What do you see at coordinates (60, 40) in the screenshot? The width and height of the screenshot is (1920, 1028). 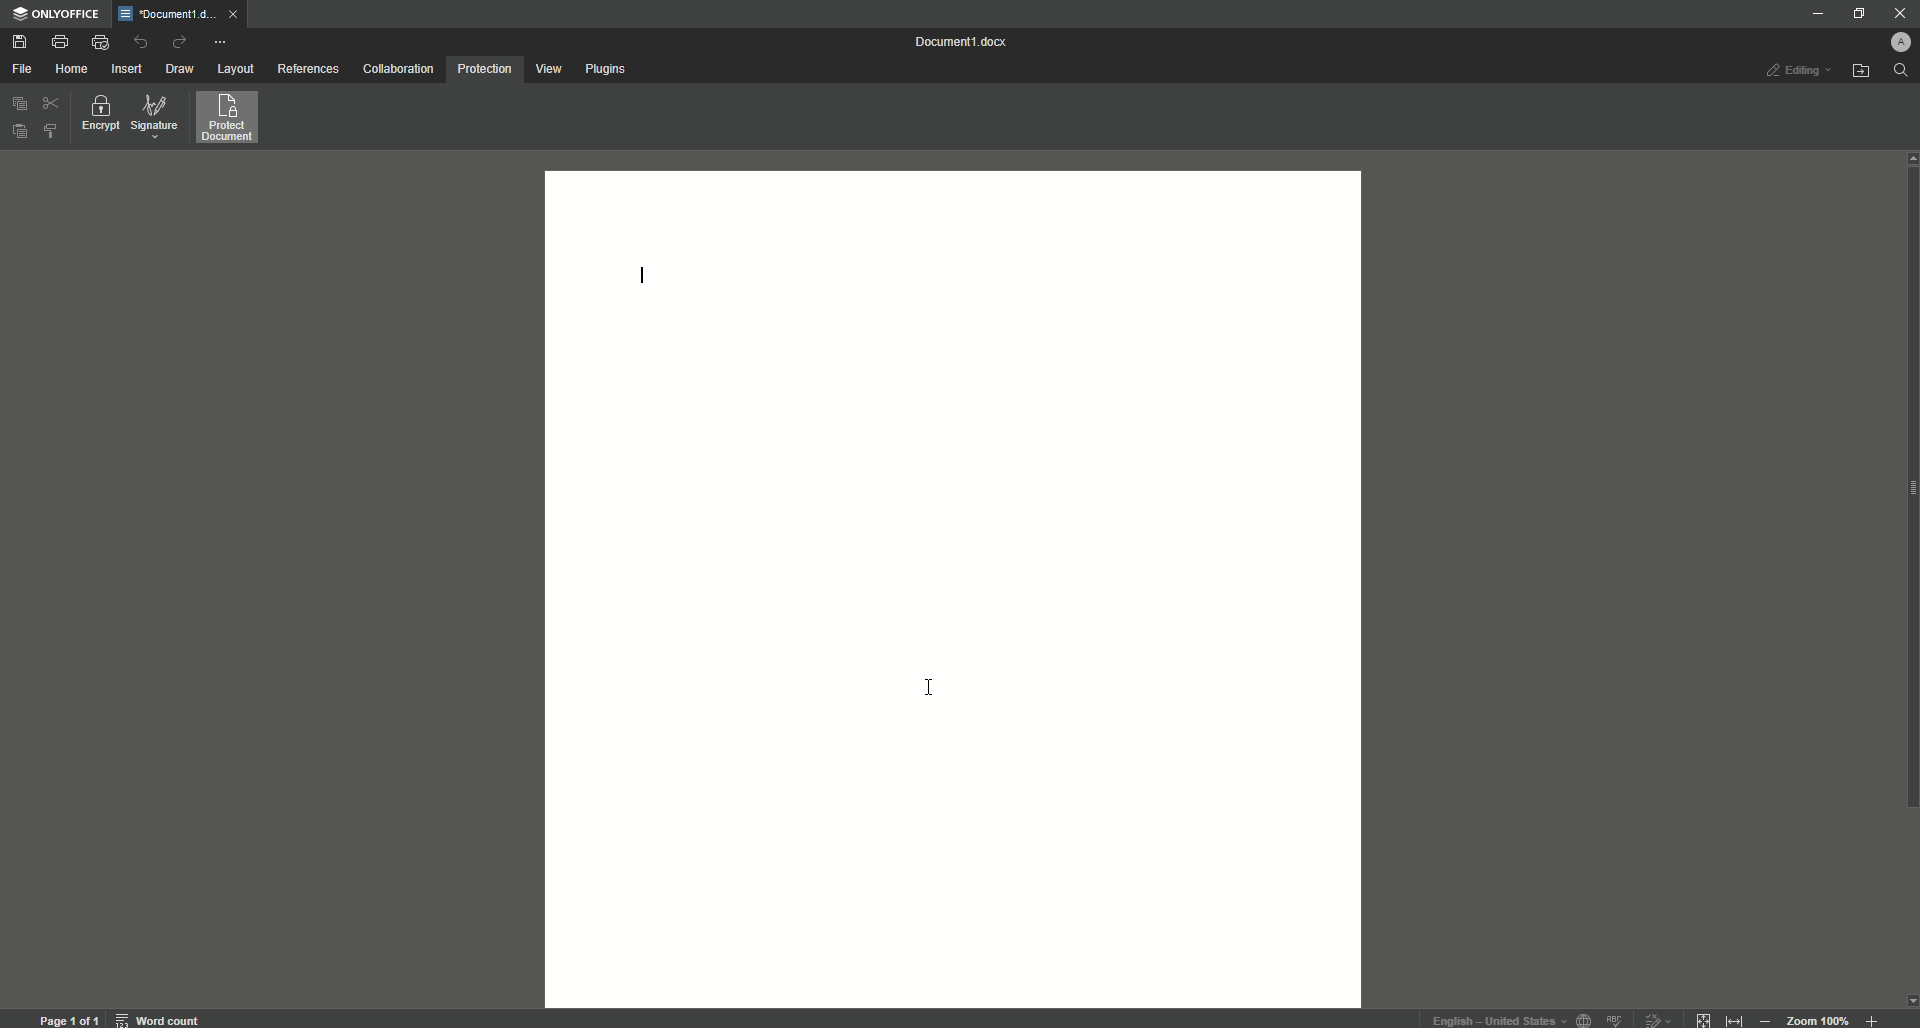 I see `Print` at bounding box center [60, 40].